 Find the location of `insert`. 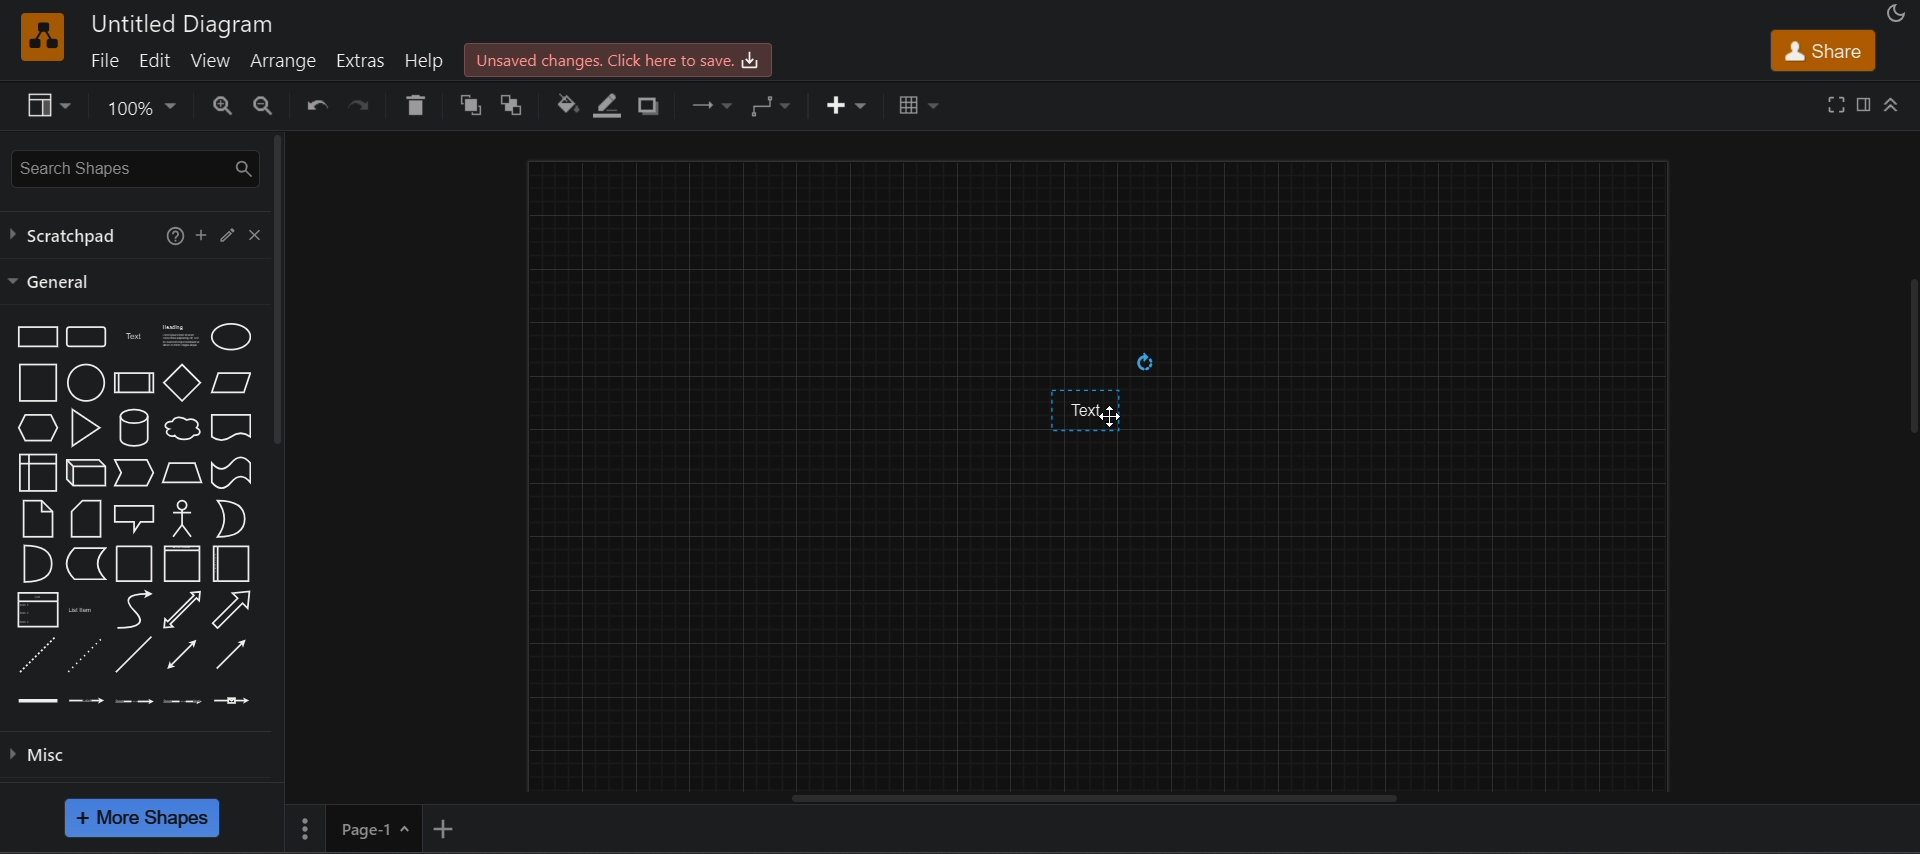

insert is located at coordinates (847, 105).